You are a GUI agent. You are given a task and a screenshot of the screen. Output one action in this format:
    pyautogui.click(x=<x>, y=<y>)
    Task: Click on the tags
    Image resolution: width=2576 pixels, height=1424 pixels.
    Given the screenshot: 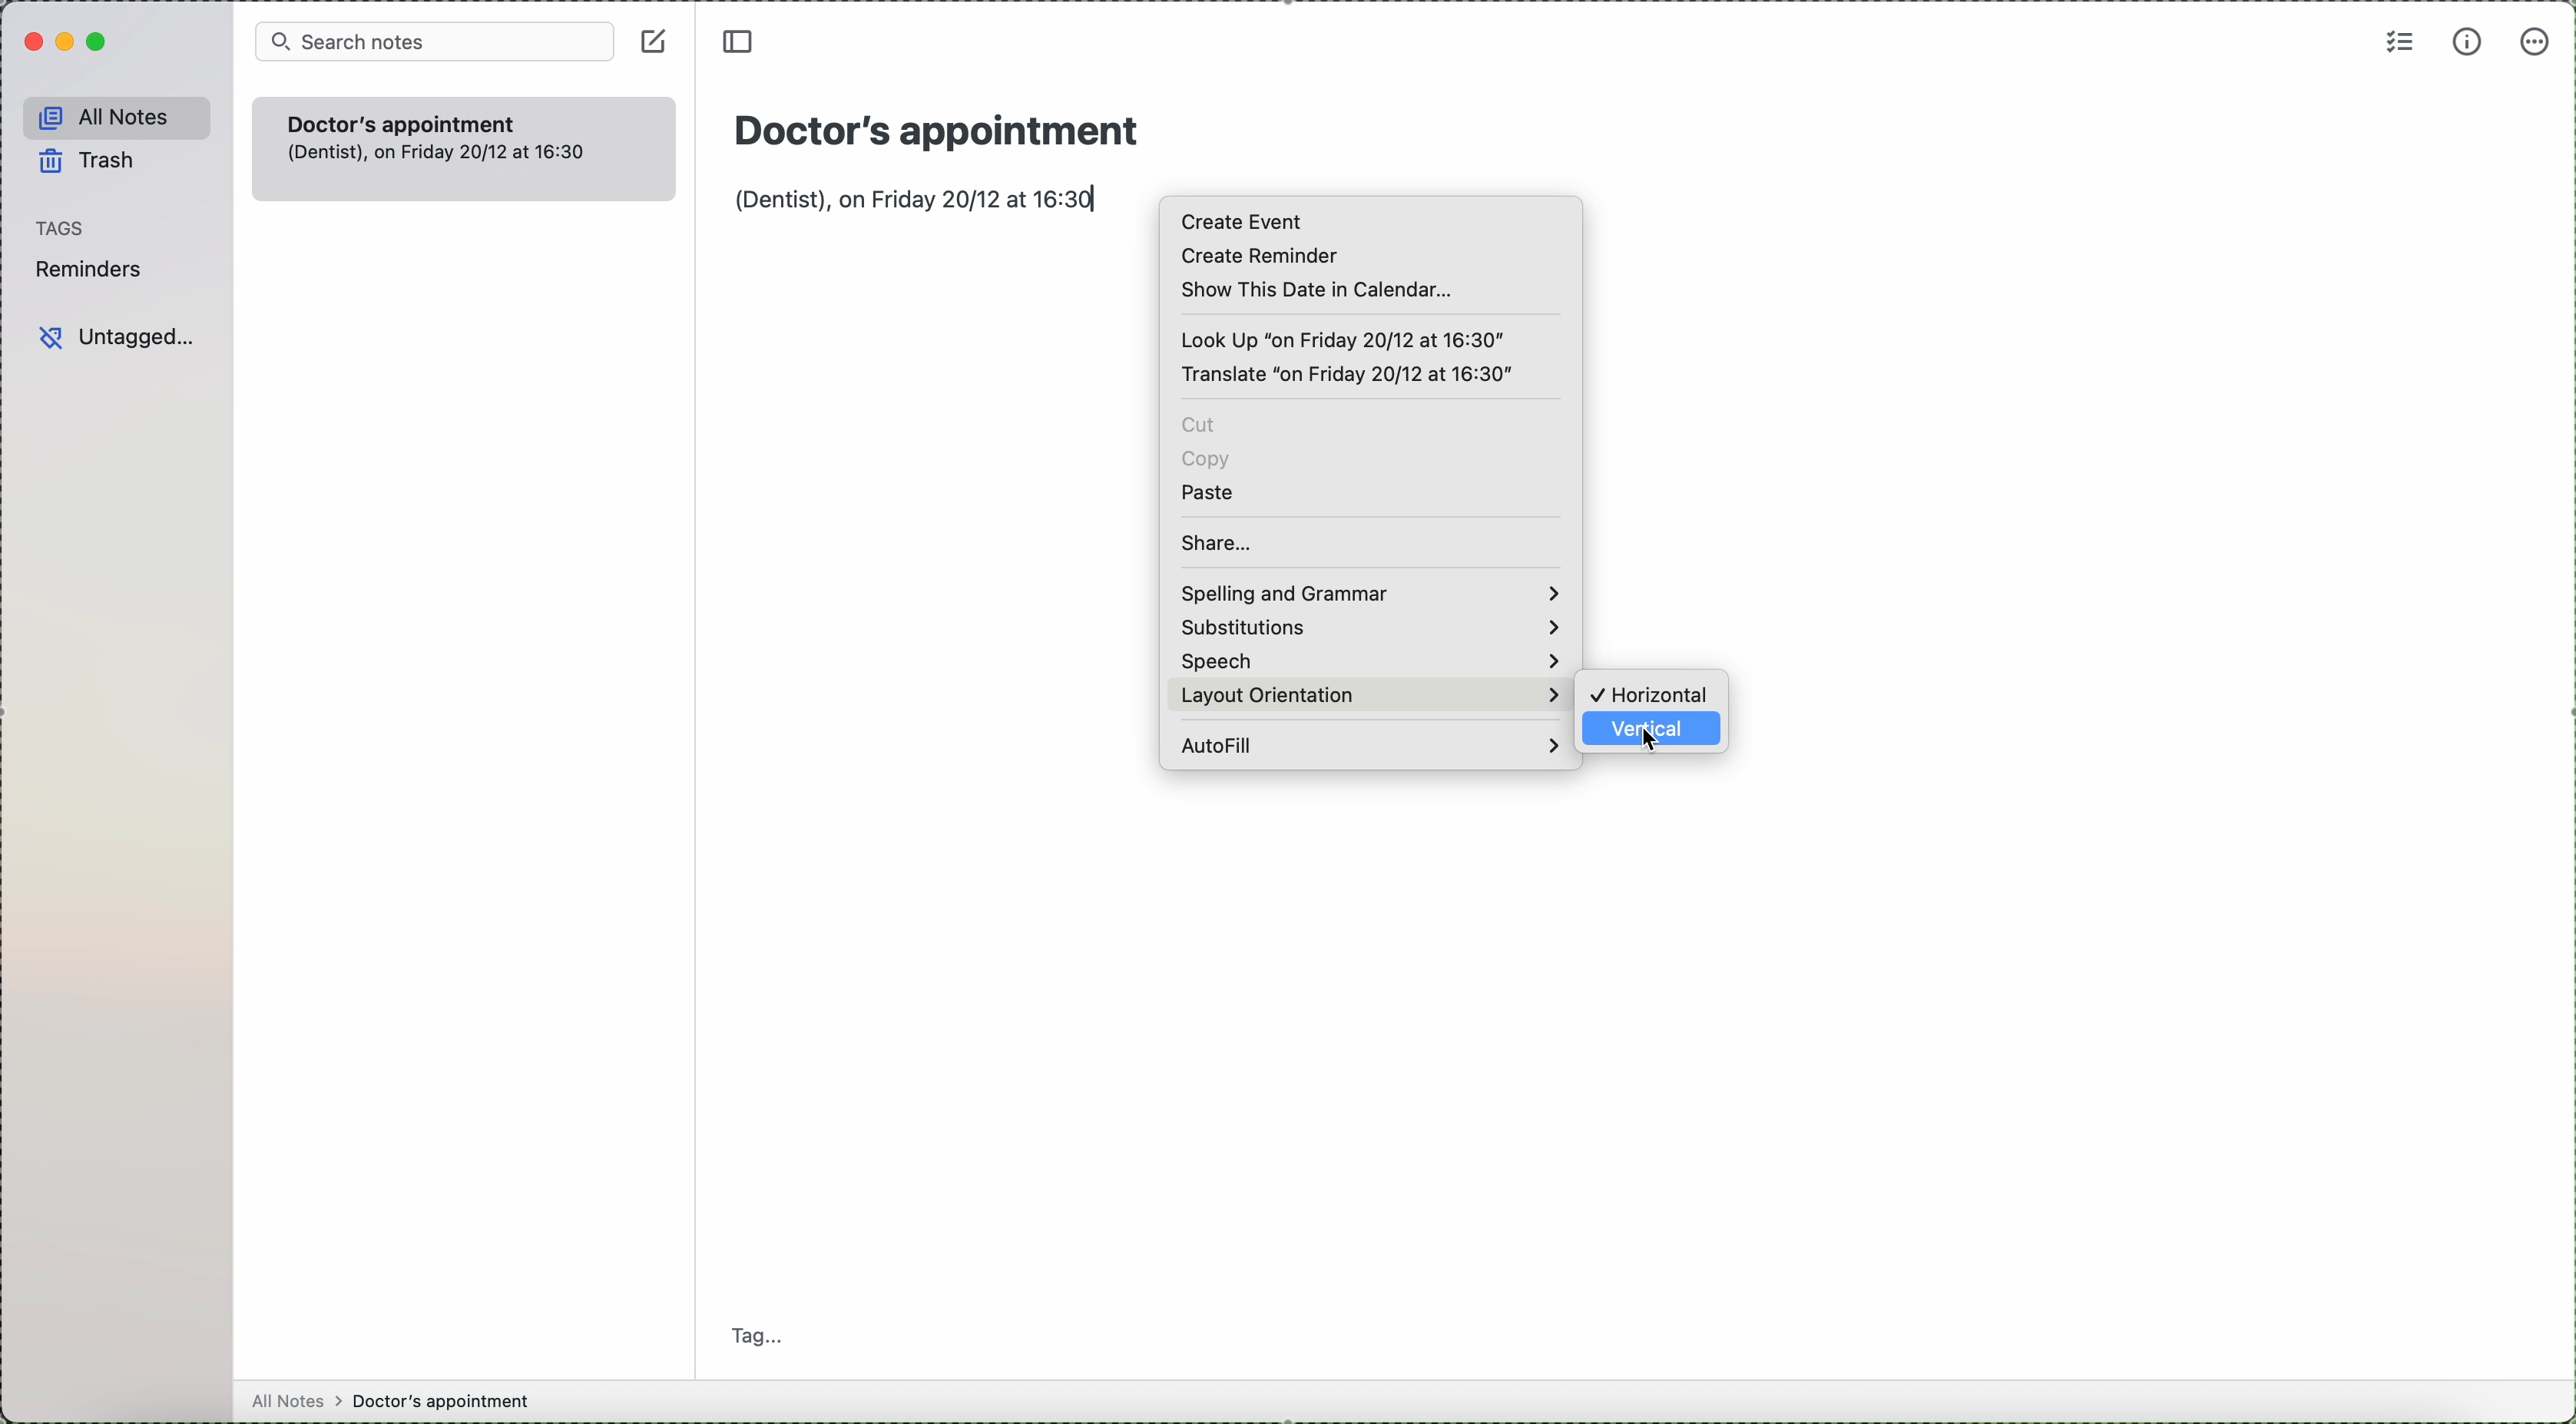 What is the action you would take?
    pyautogui.click(x=58, y=228)
    